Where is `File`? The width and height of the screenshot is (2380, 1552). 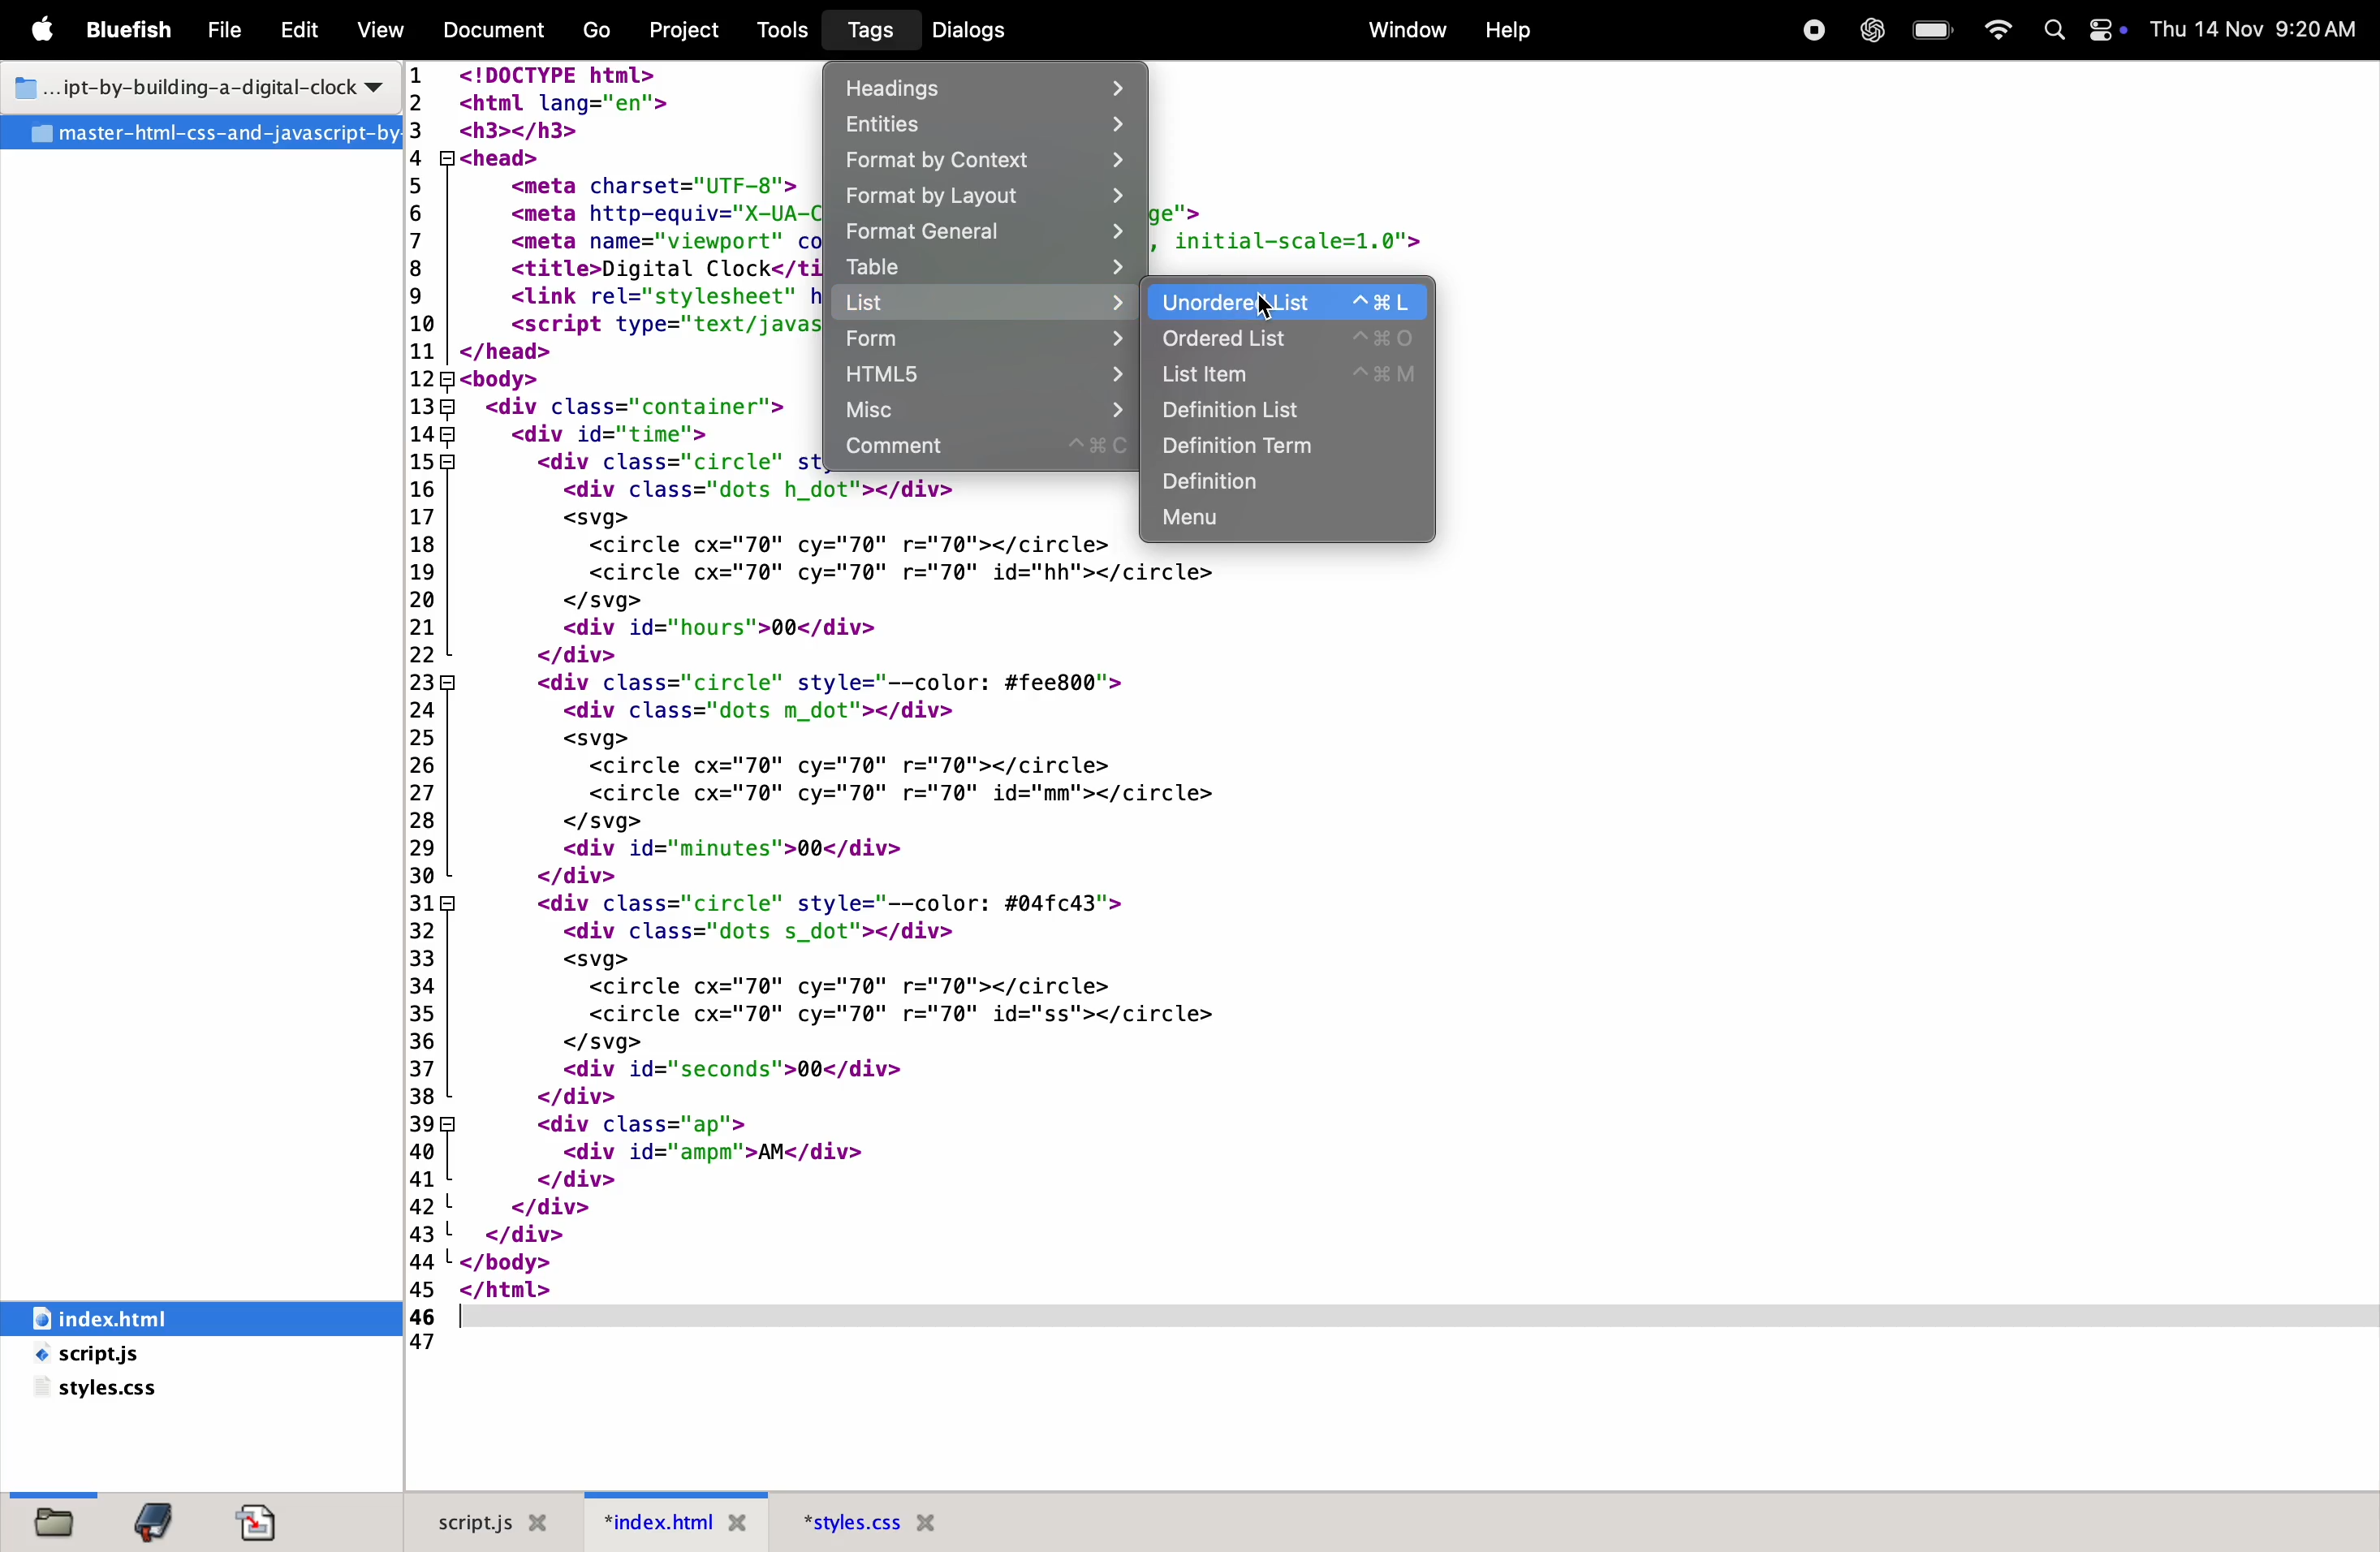
File is located at coordinates (227, 32).